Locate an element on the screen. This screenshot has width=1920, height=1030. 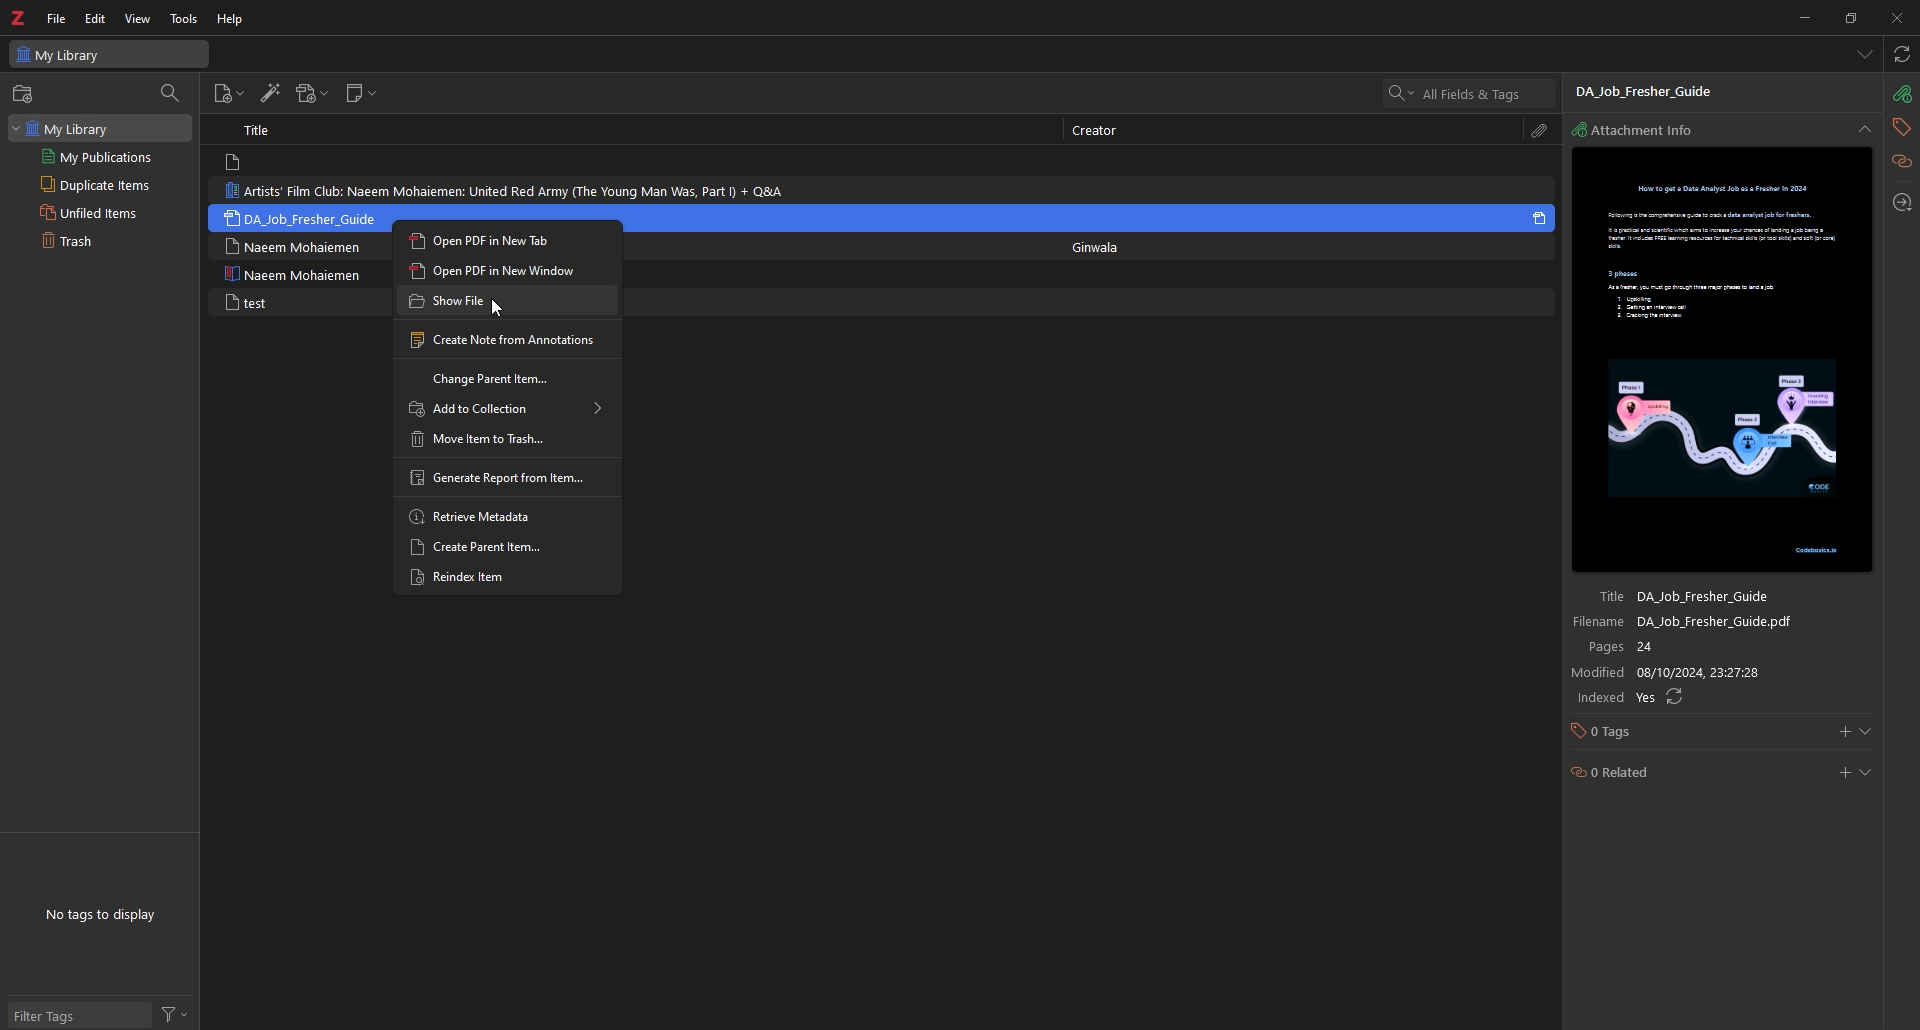
filter collections is located at coordinates (169, 92).